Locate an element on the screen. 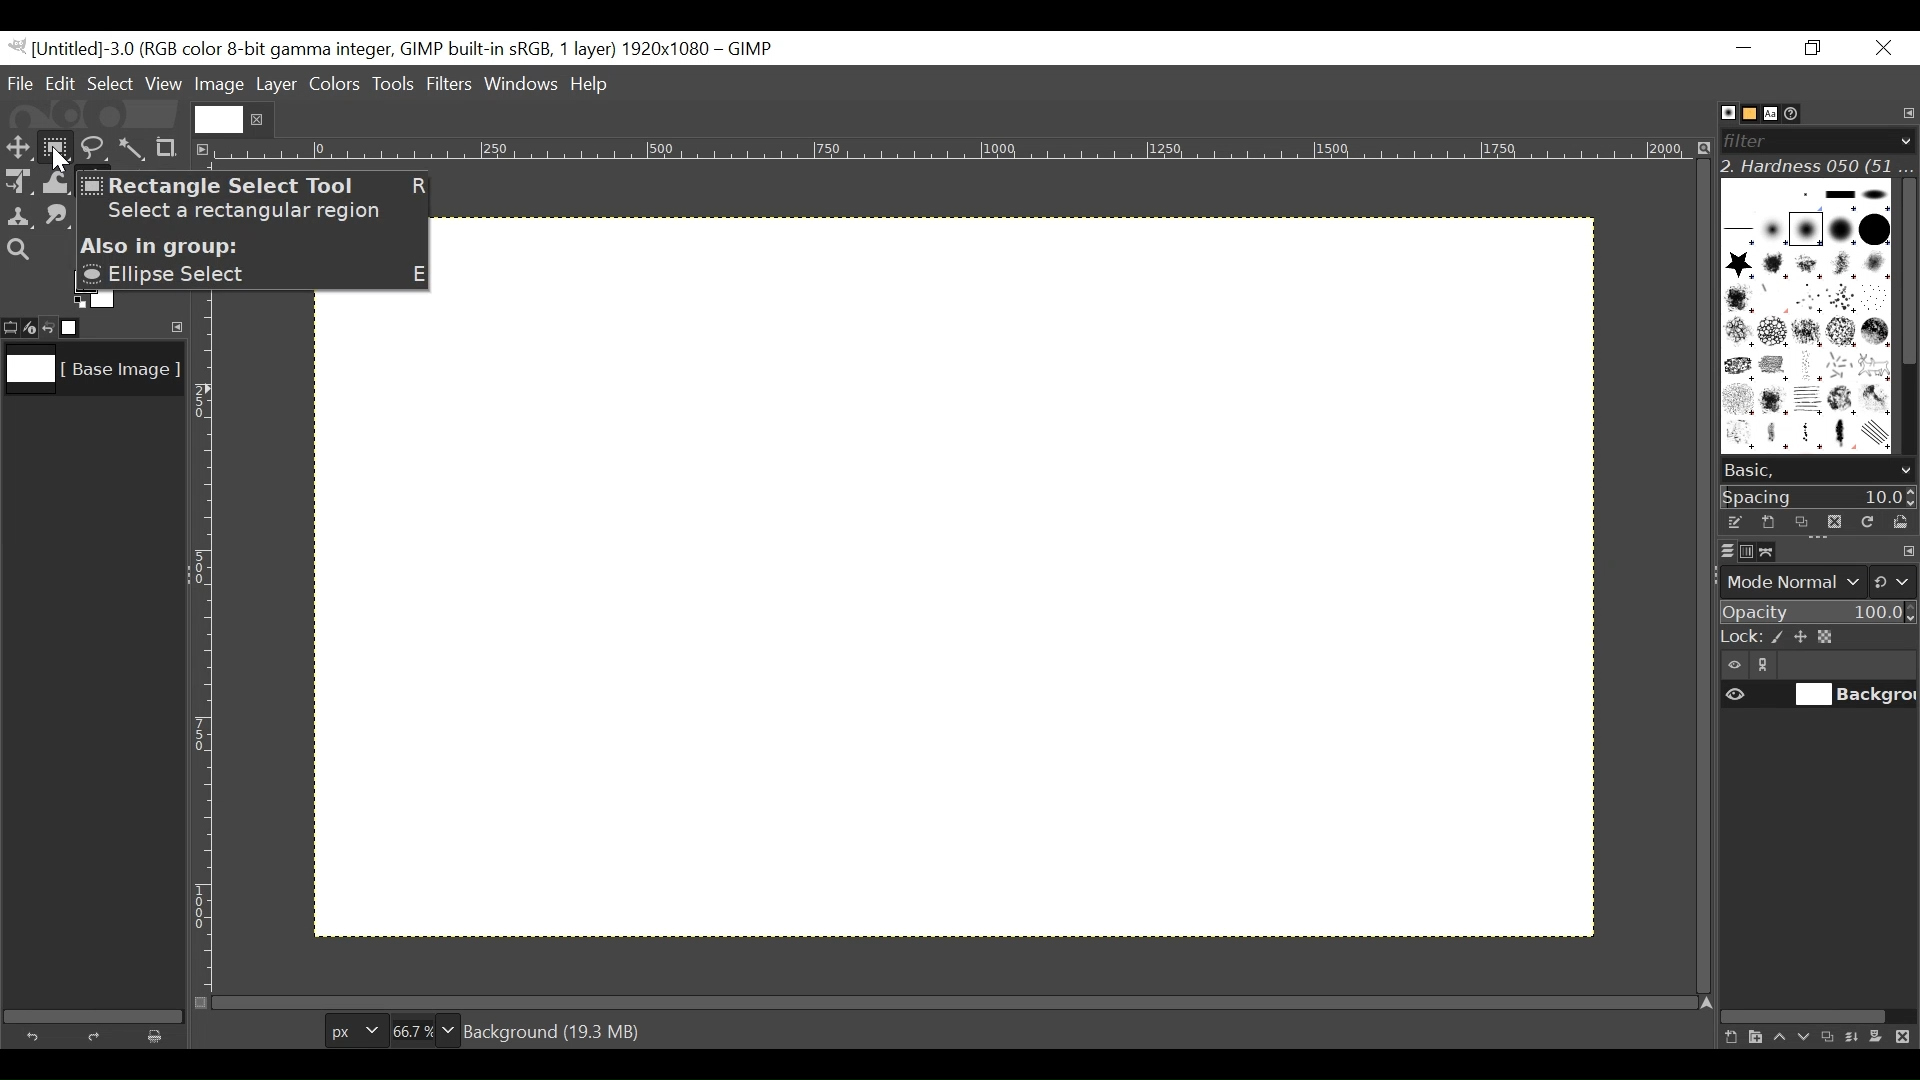 The height and width of the screenshot is (1080, 1920). Filter bar is located at coordinates (1816, 139).